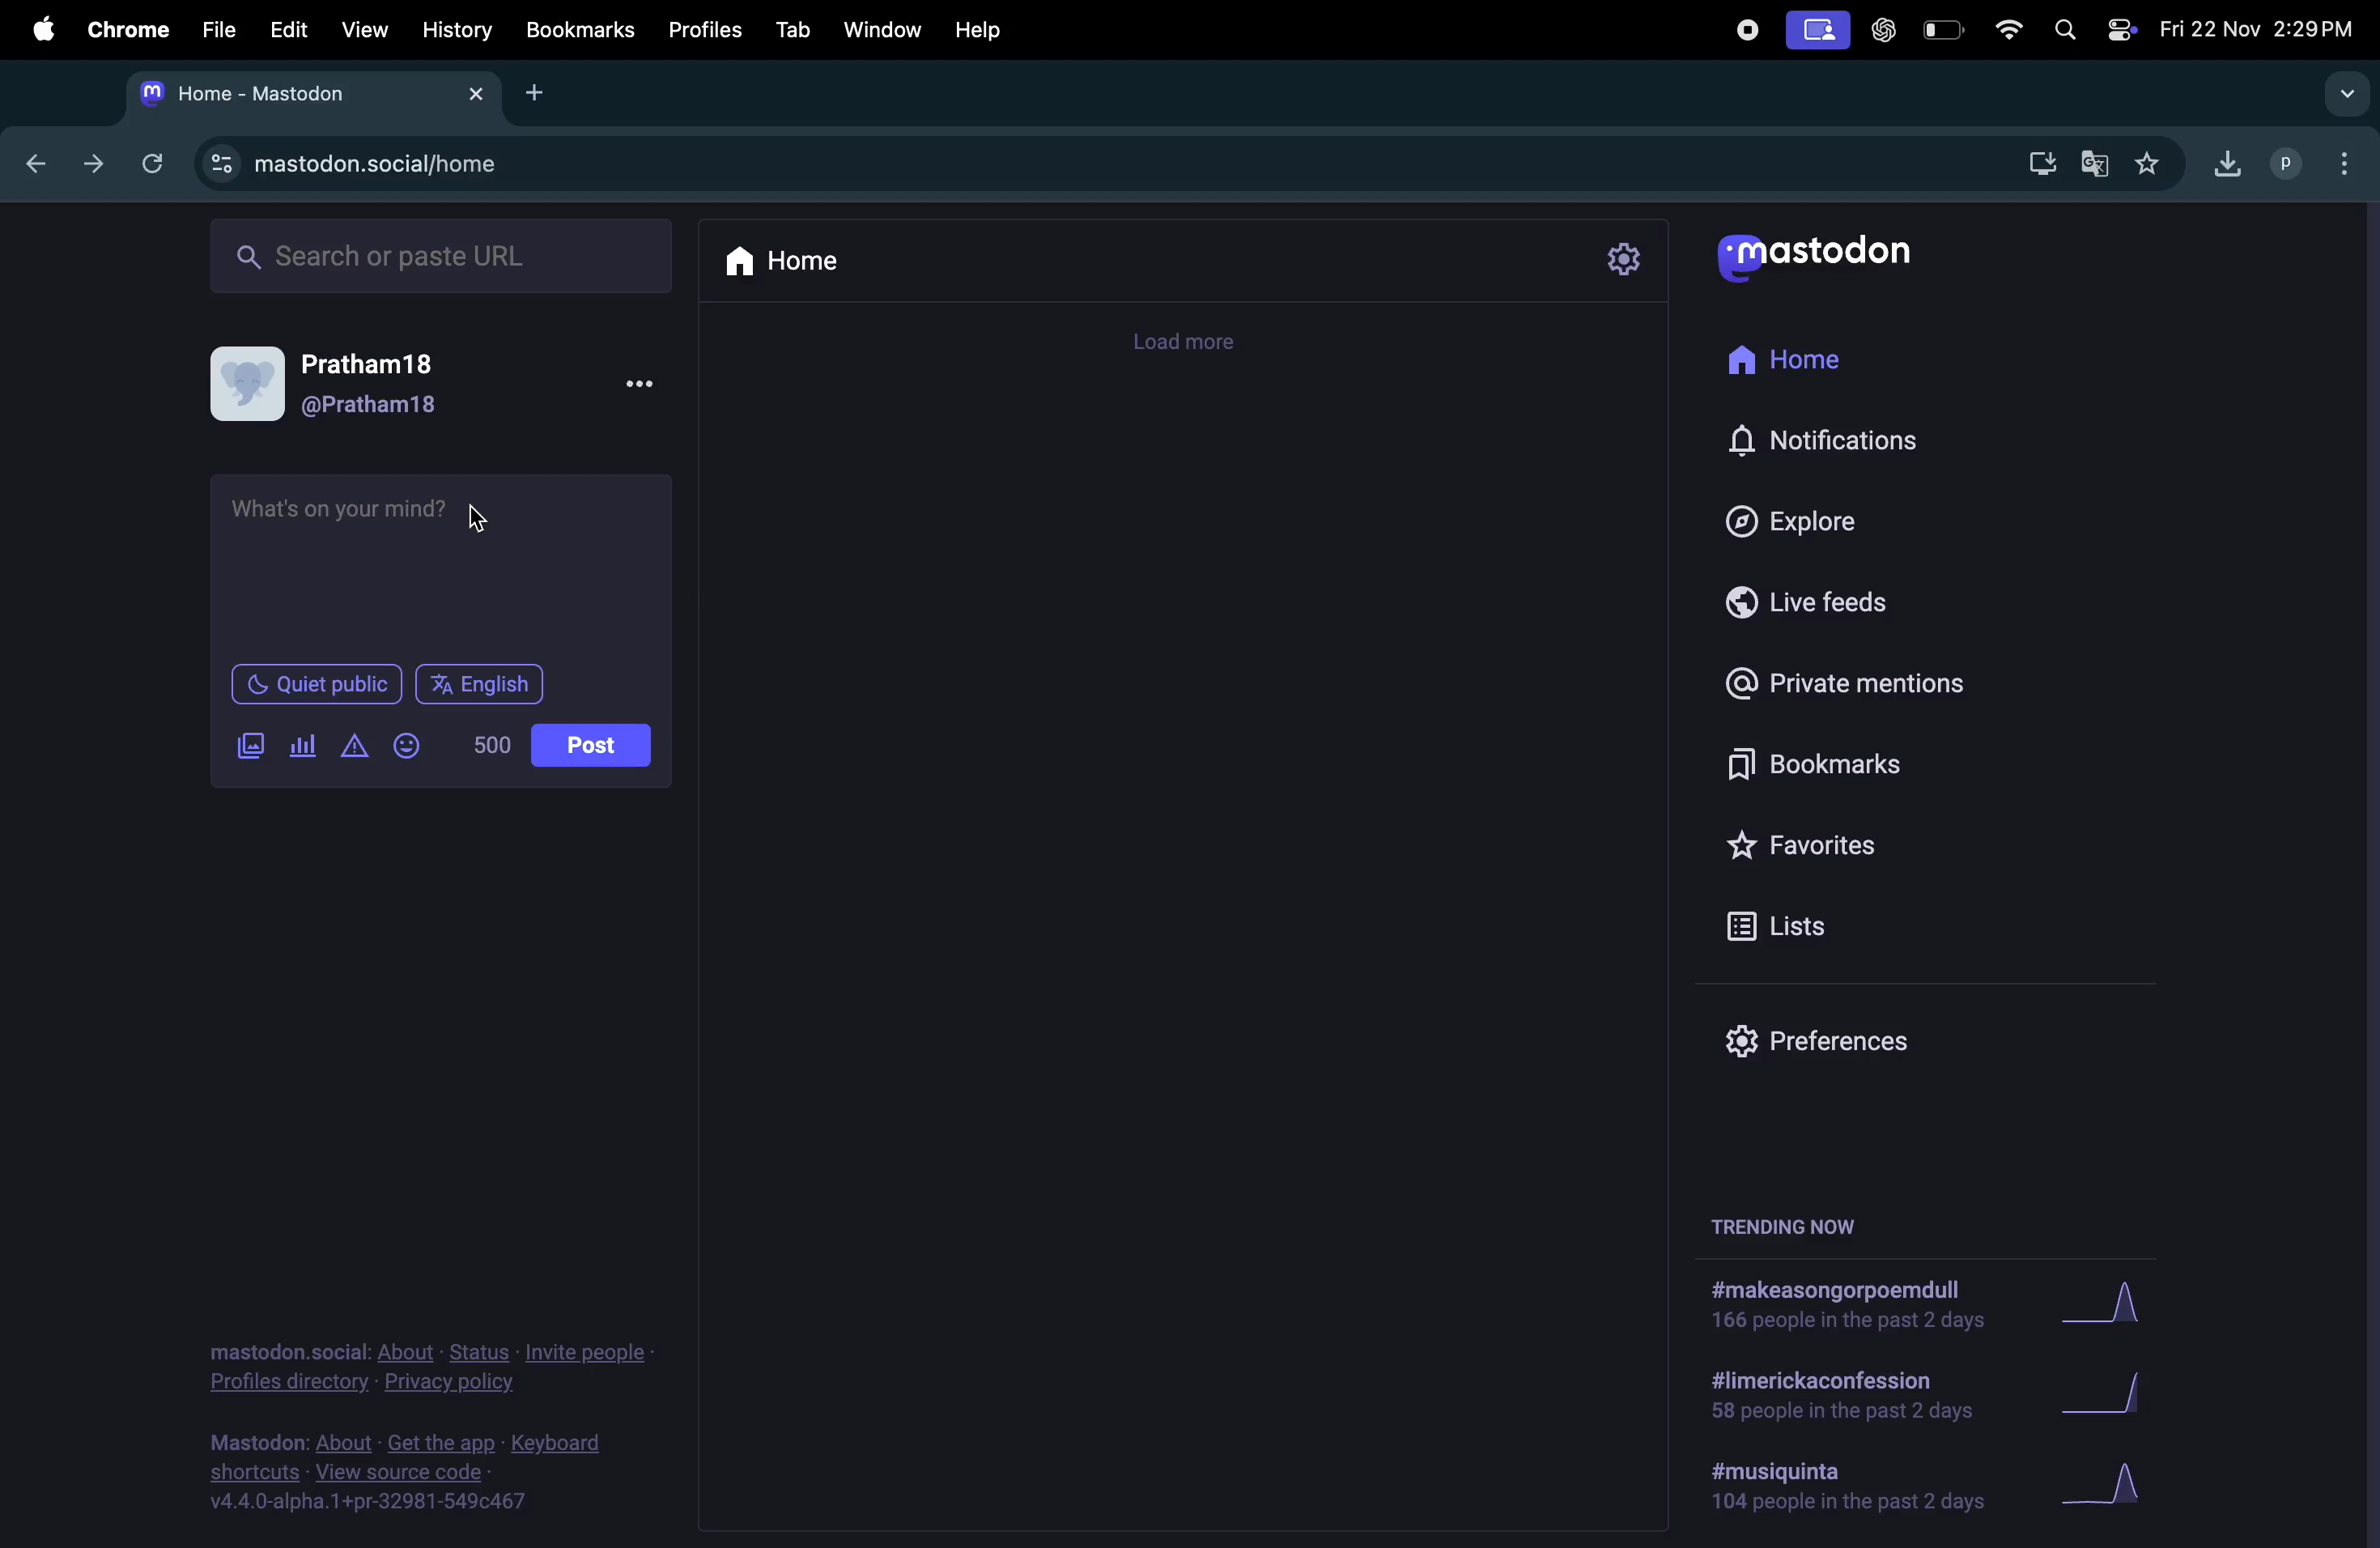 The height and width of the screenshot is (1548, 2380). Describe the element at coordinates (319, 686) in the screenshot. I see `quiet public` at that location.